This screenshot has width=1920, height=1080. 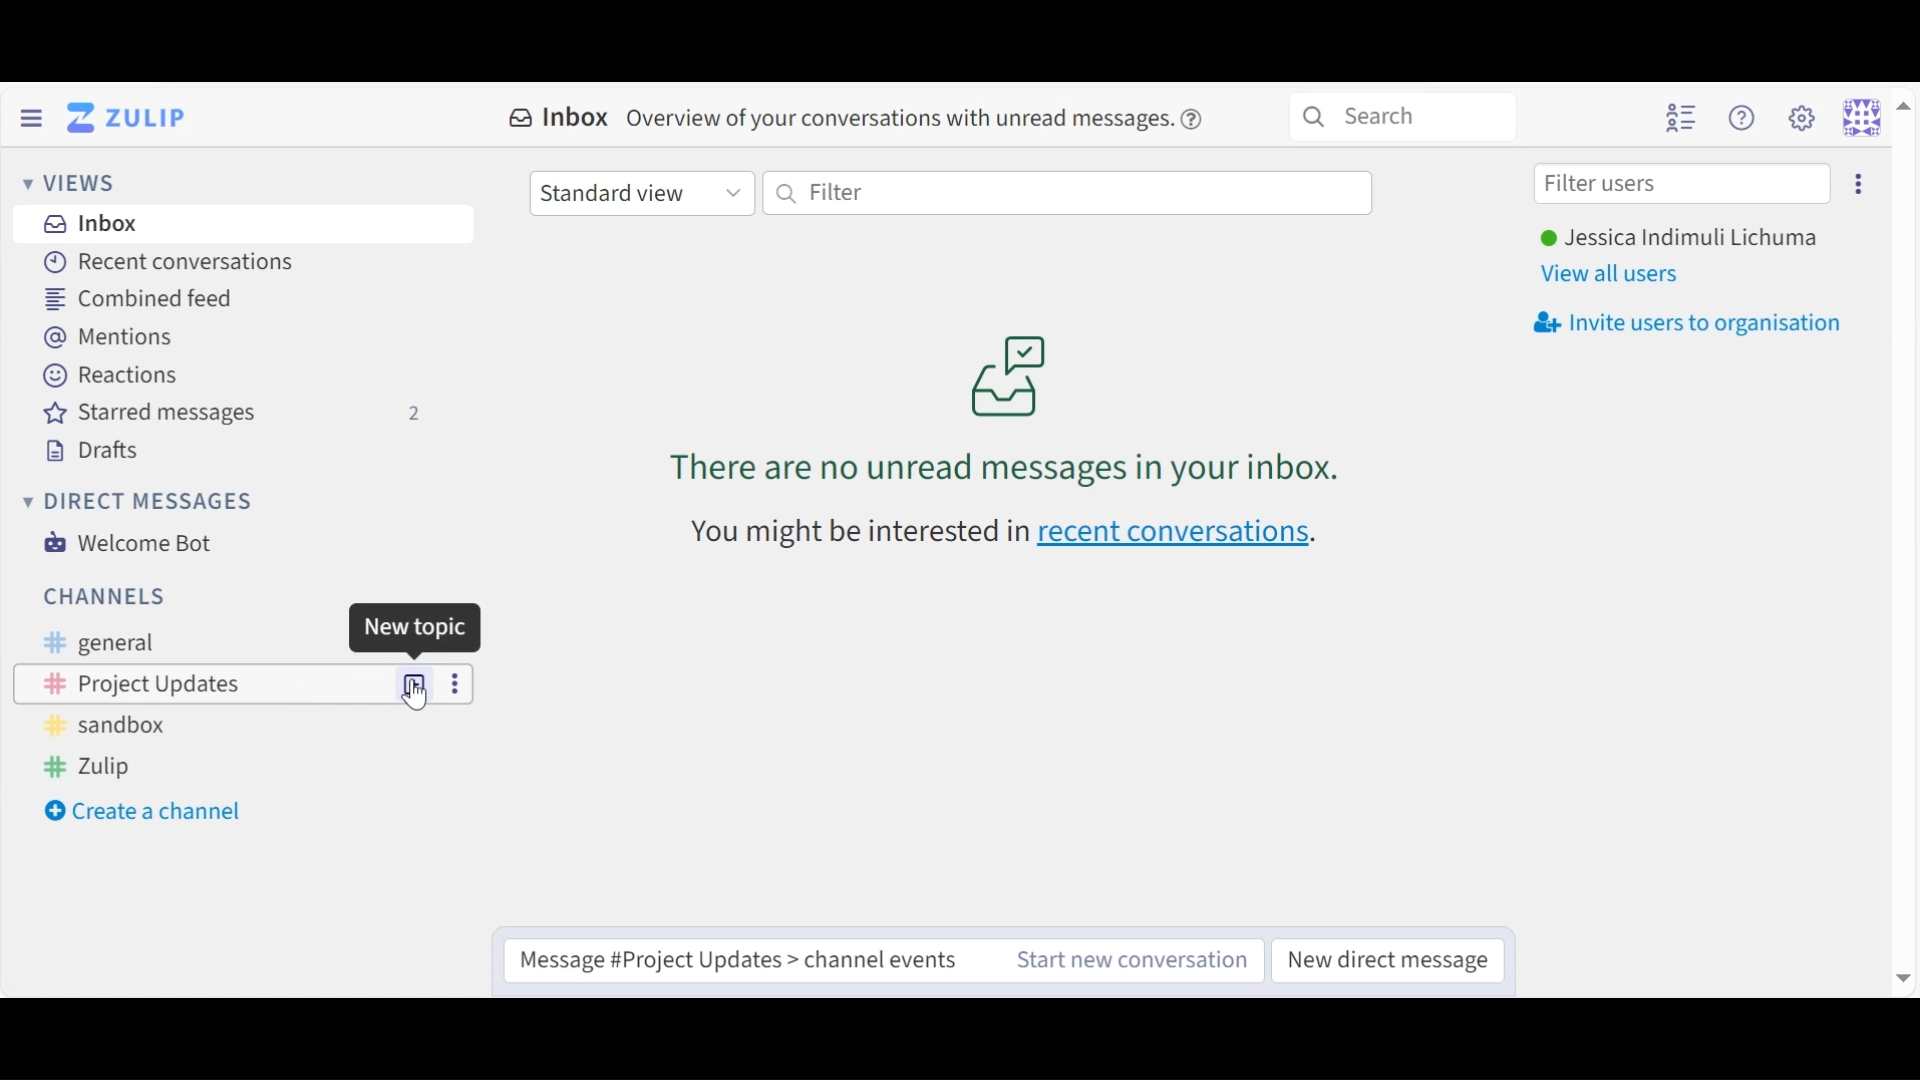 I want to click on Welcome Bot, so click(x=135, y=543).